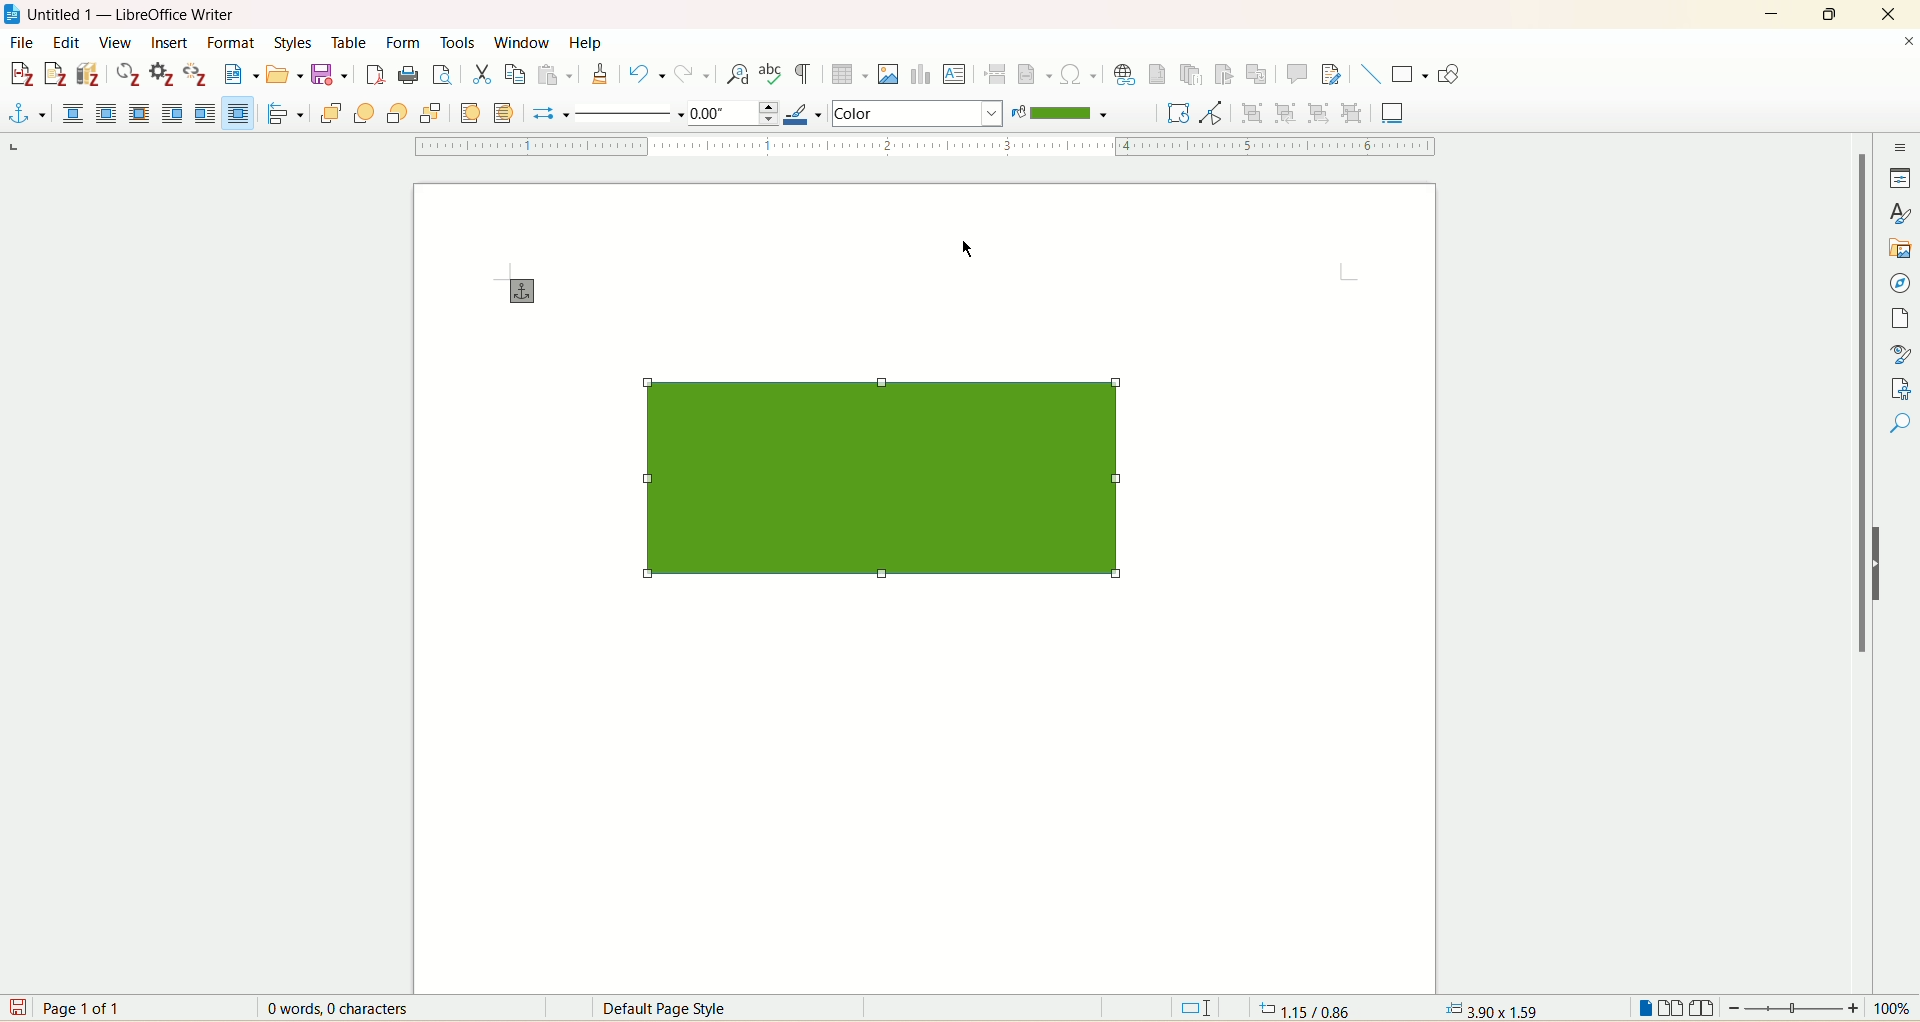 The height and width of the screenshot is (1022, 1920). What do you see at coordinates (238, 76) in the screenshot?
I see `new` at bounding box center [238, 76].